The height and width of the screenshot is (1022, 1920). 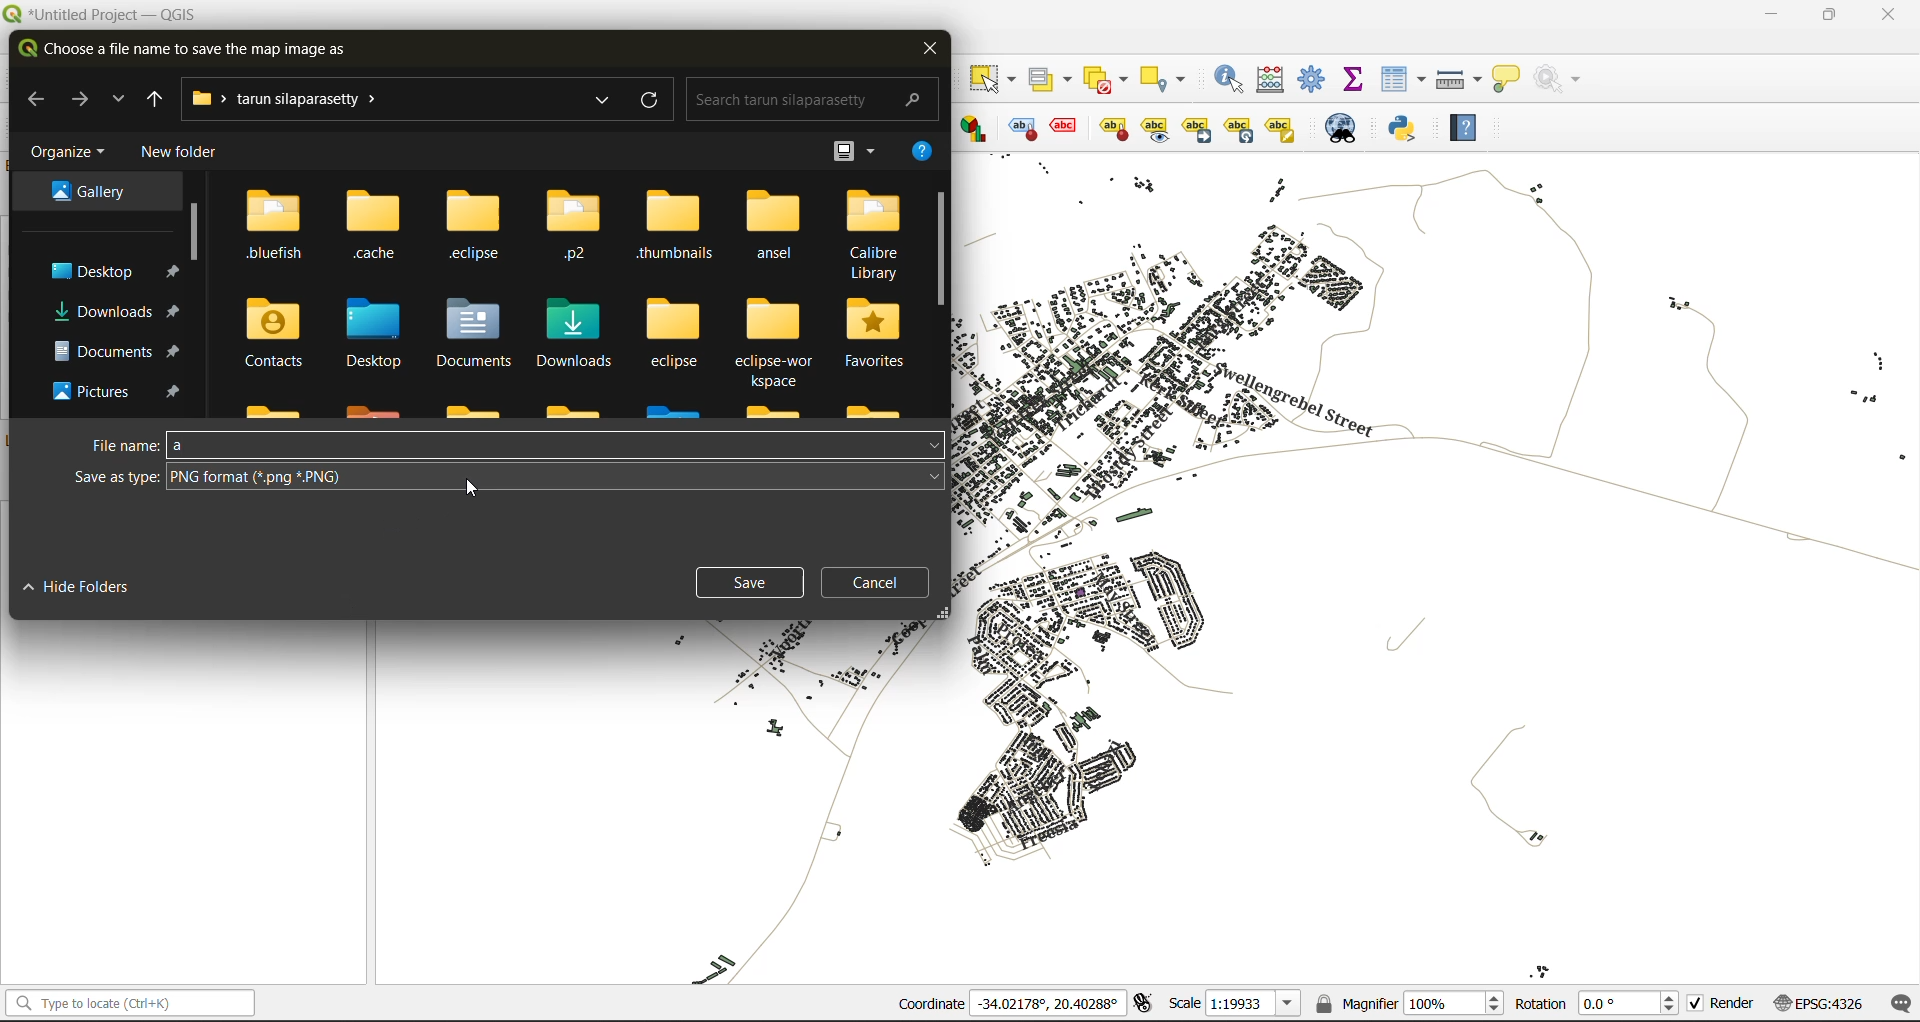 I want to click on measure line, so click(x=1459, y=78).